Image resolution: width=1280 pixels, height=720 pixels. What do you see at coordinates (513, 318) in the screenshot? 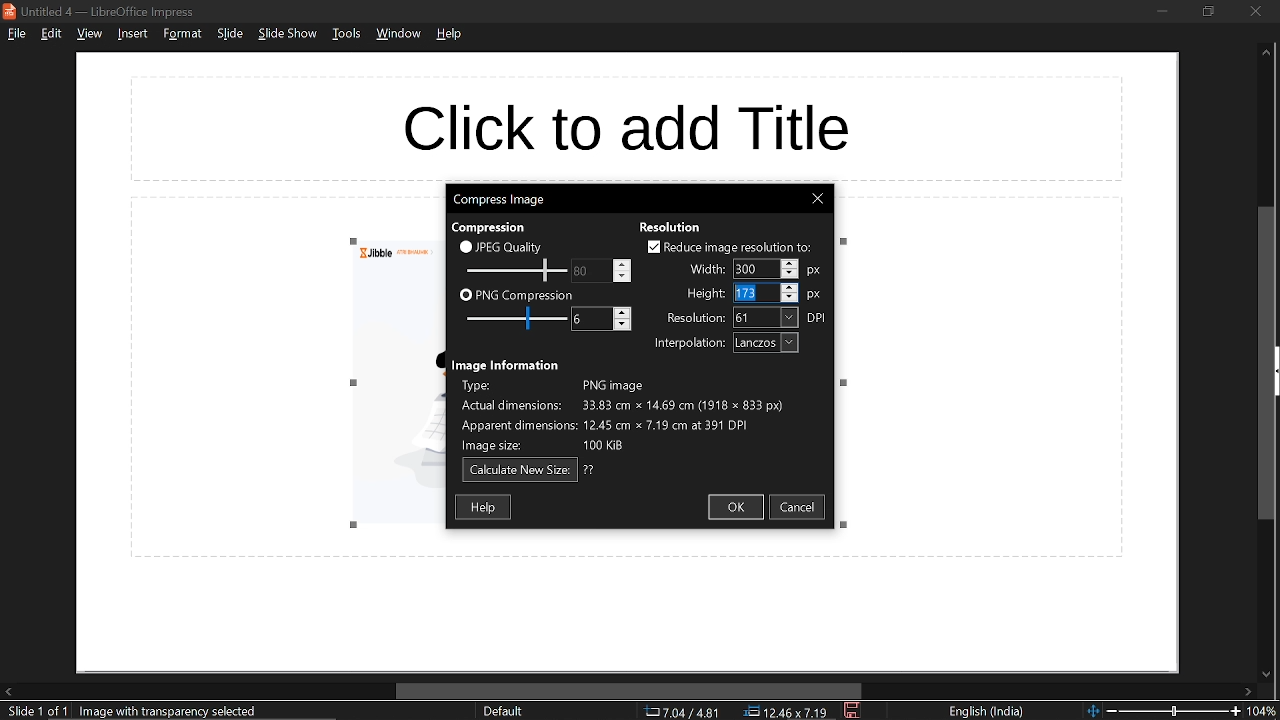
I see `PNG compression scale` at bounding box center [513, 318].